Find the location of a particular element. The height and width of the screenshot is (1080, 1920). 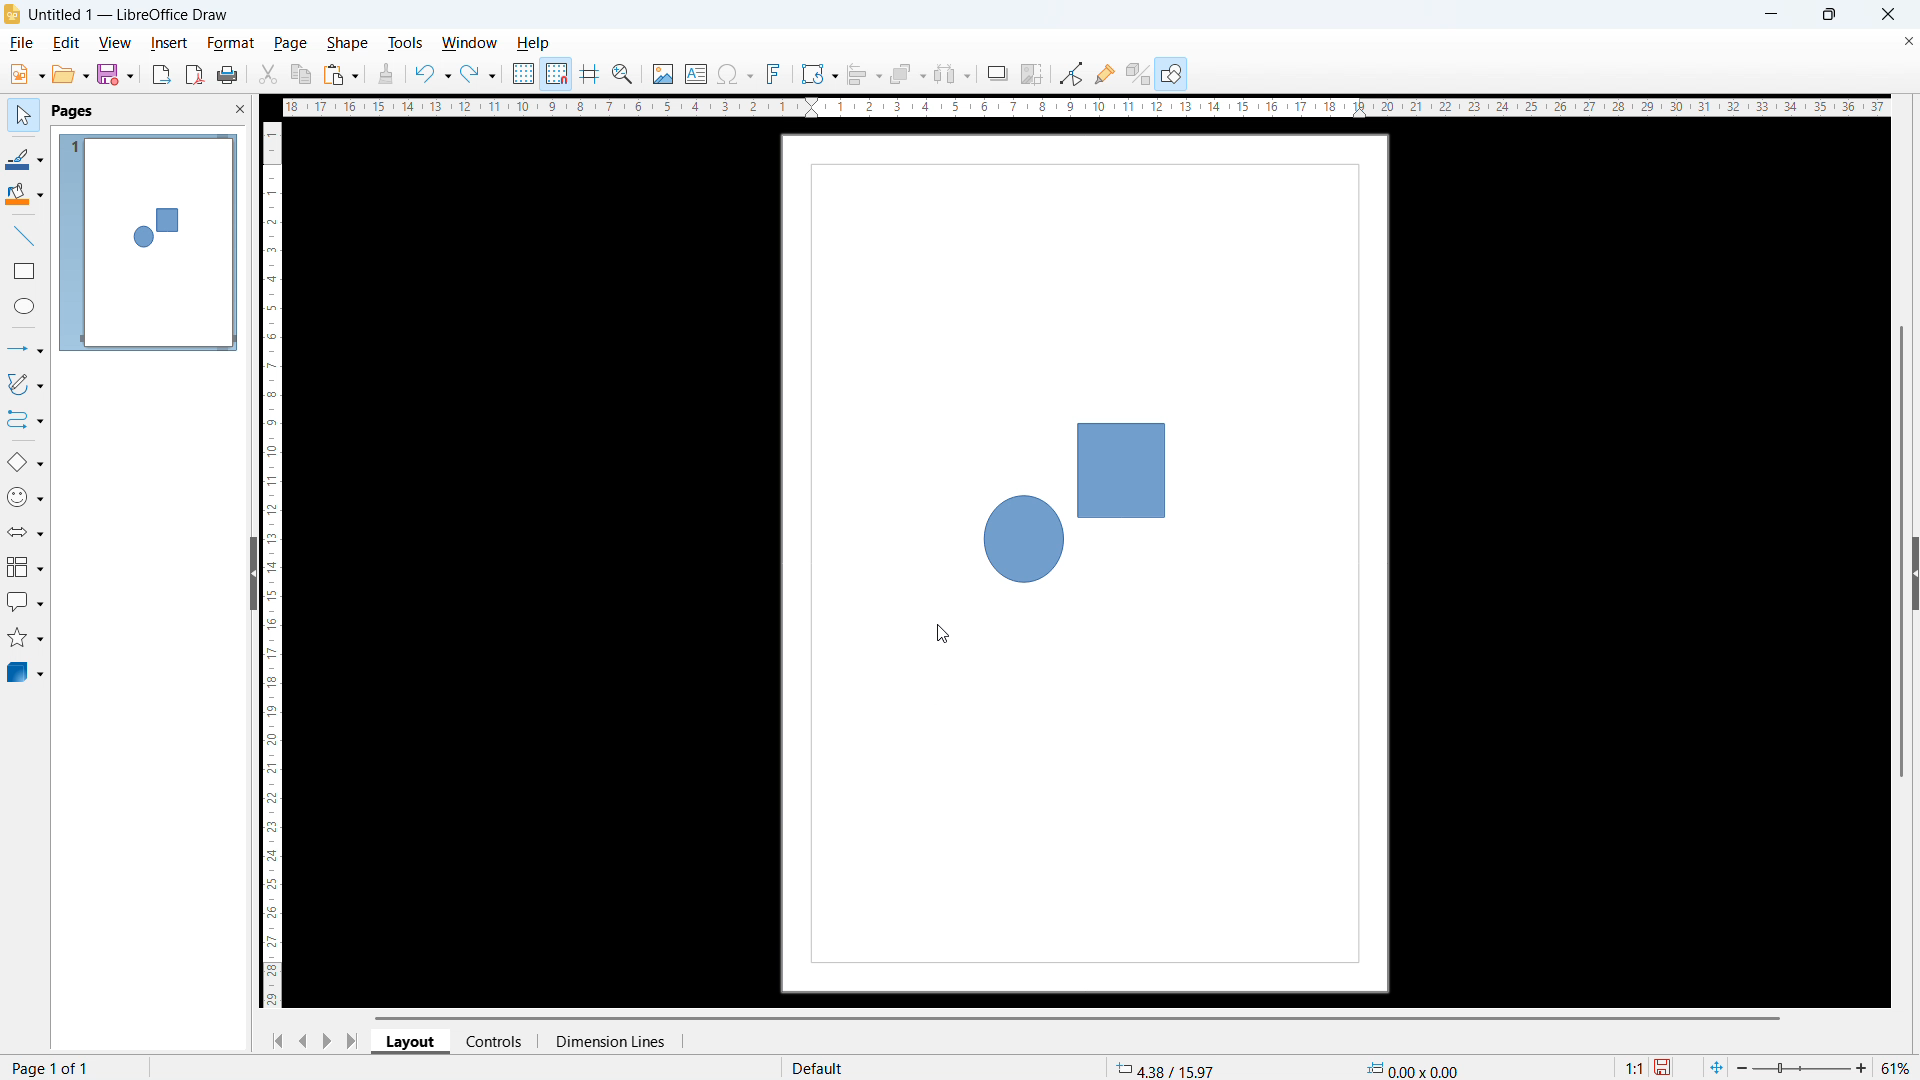

cursor coordinate is located at coordinates (1166, 1068).